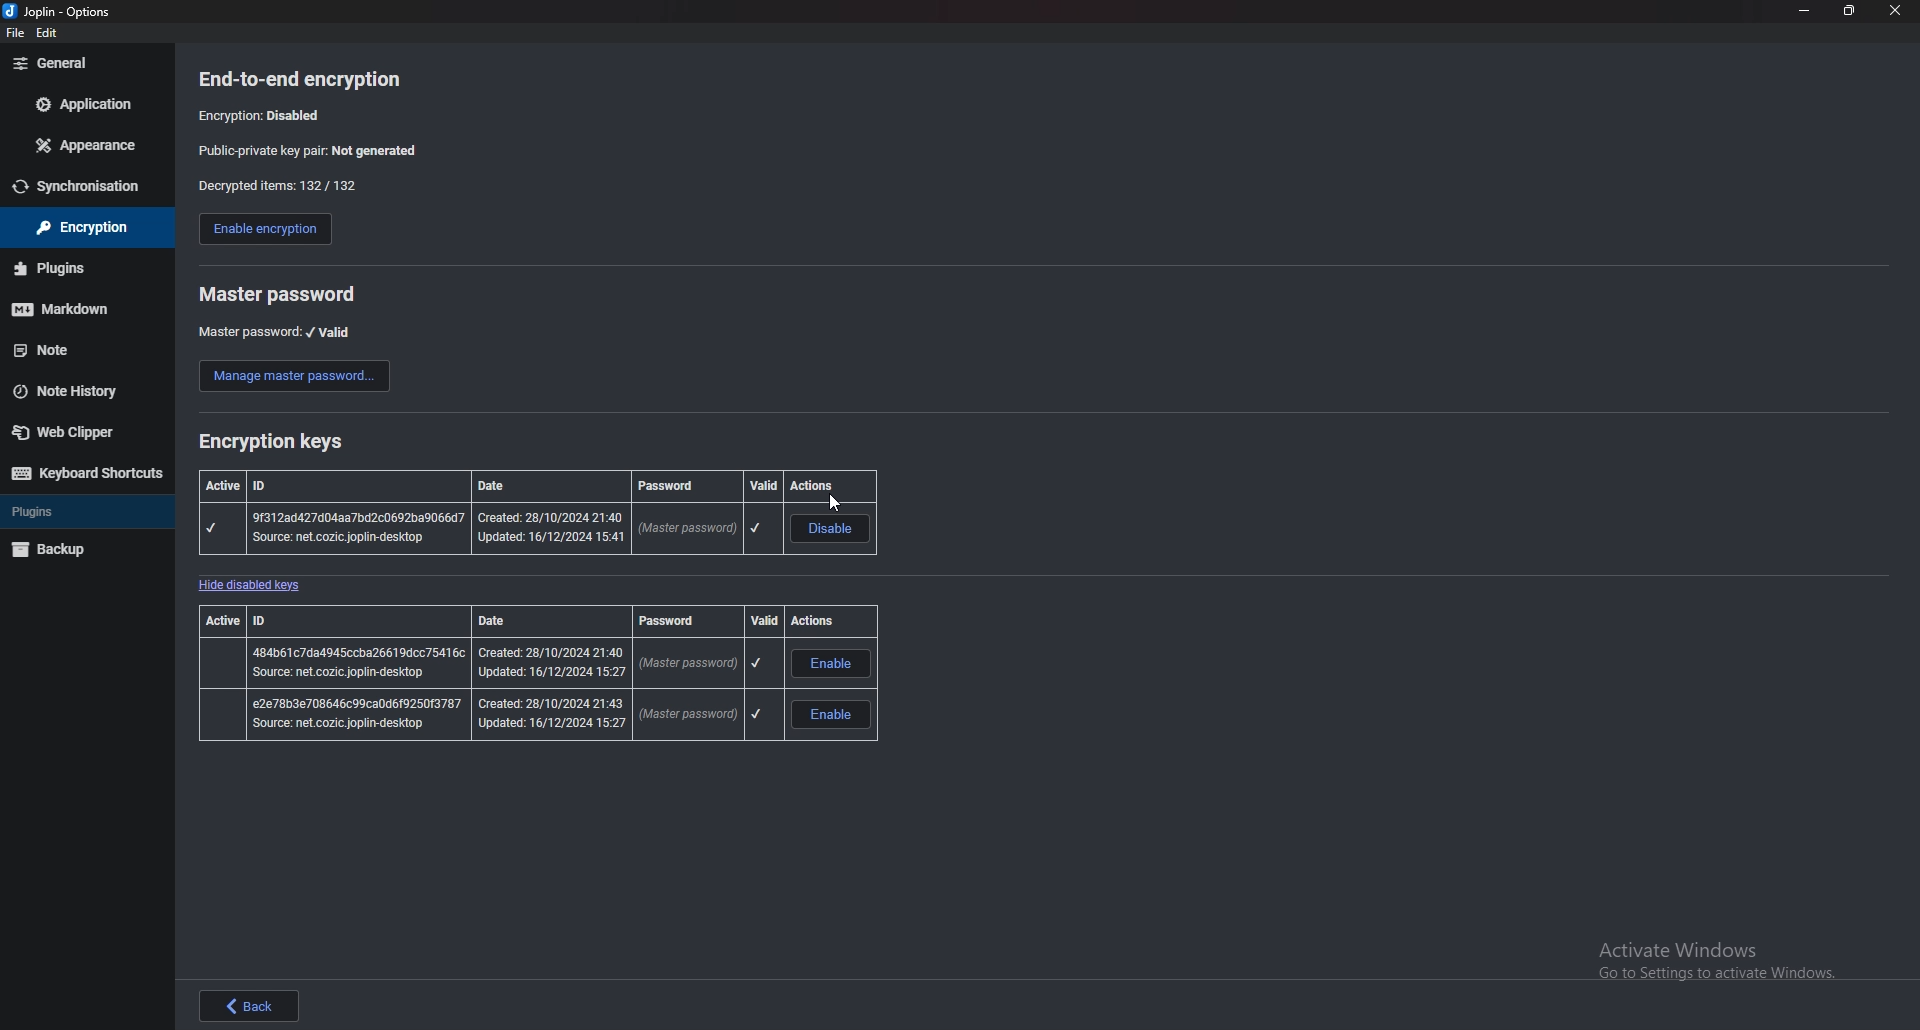 This screenshot has height=1030, width=1920. I want to click on markdown, so click(80, 309).